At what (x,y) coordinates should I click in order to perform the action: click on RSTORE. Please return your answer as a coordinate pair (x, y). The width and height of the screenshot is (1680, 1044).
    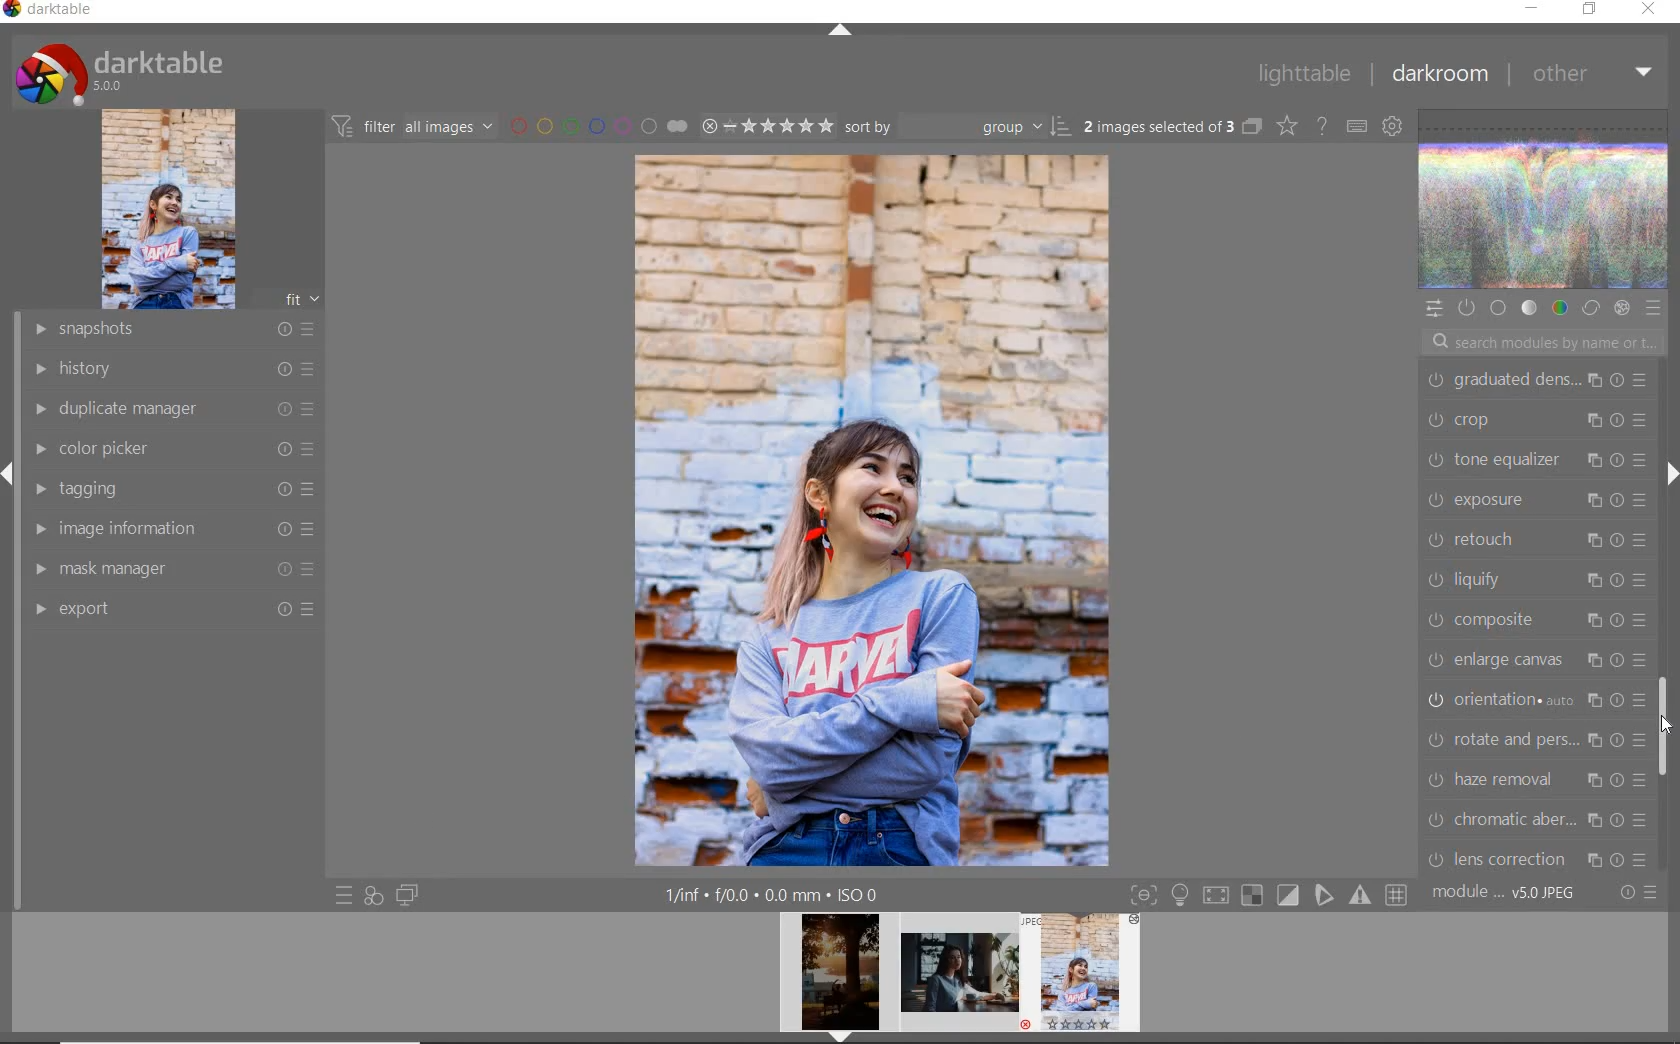
    Looking at the image, I should click on (1586, 10).